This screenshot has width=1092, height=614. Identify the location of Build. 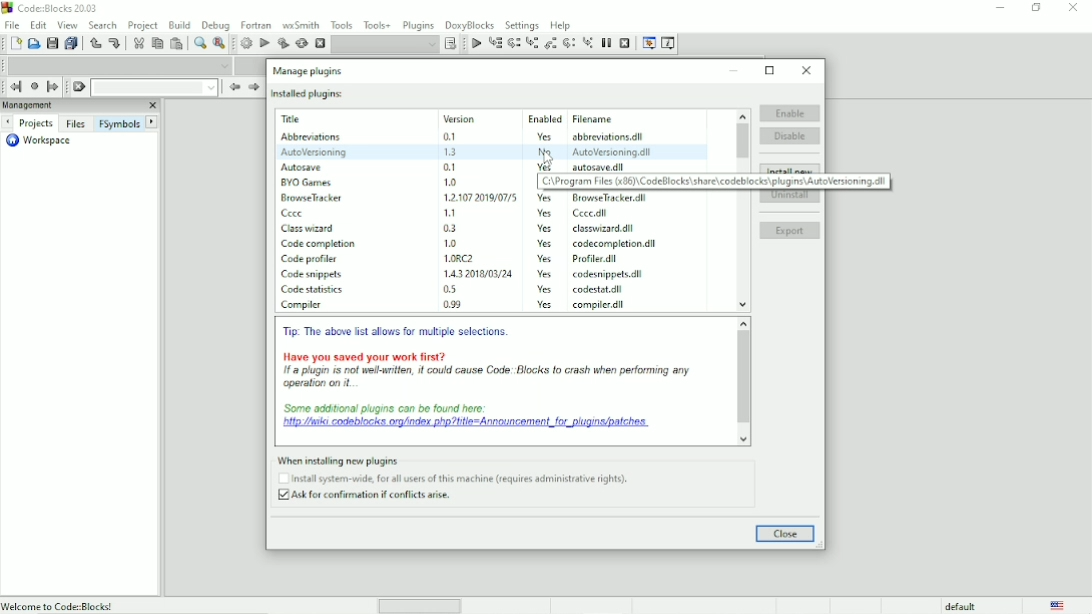
(246, 43).